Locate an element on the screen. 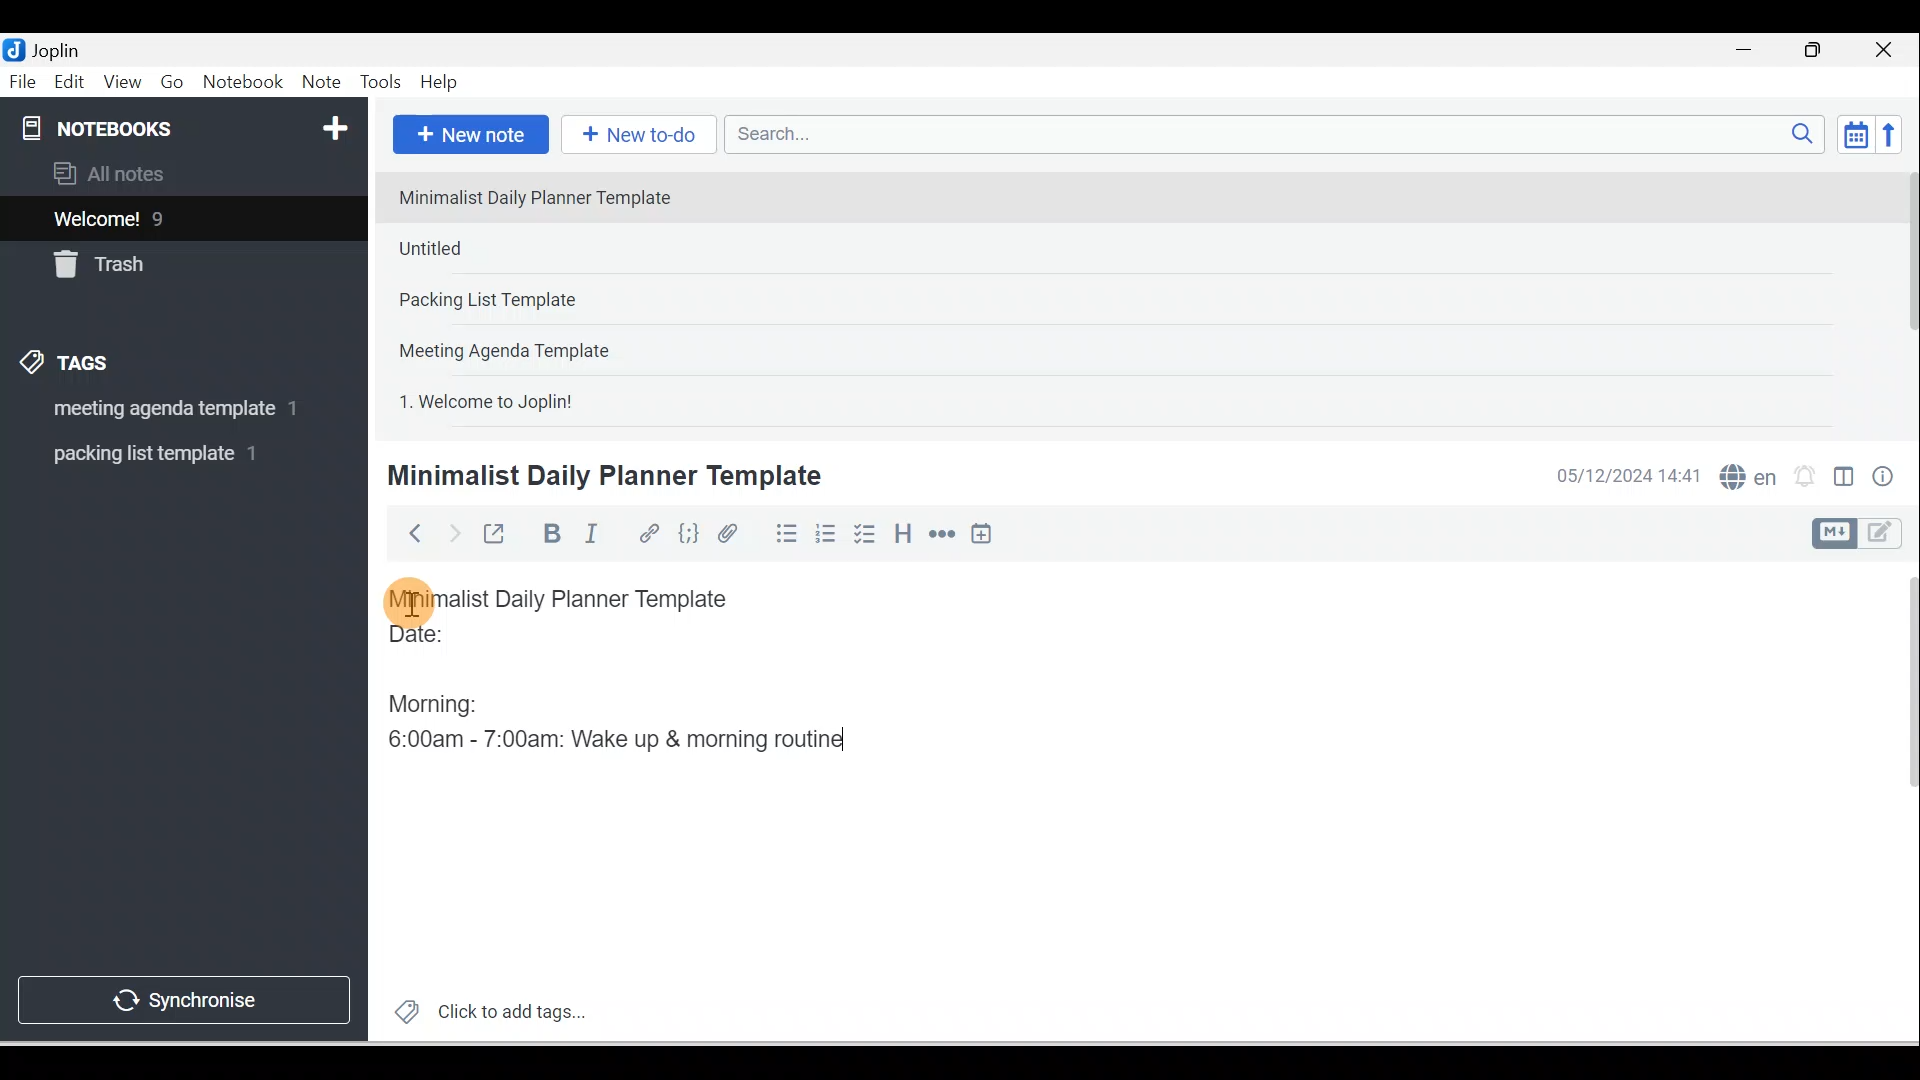 This screenshot has height=1080, width=1920. Cursor is located at coordinates (410, 600).